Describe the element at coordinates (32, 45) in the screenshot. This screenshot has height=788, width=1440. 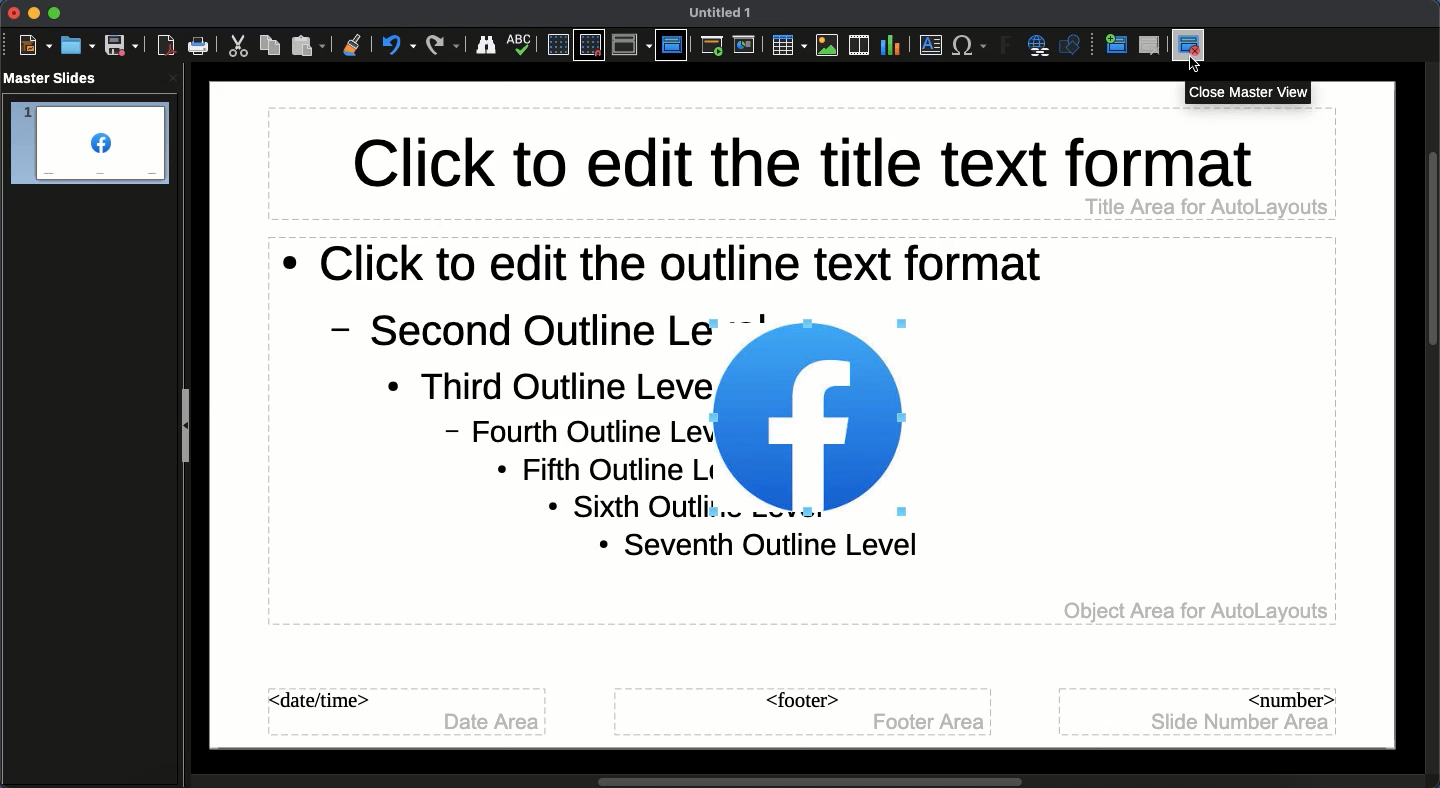
I see `New` at that location.